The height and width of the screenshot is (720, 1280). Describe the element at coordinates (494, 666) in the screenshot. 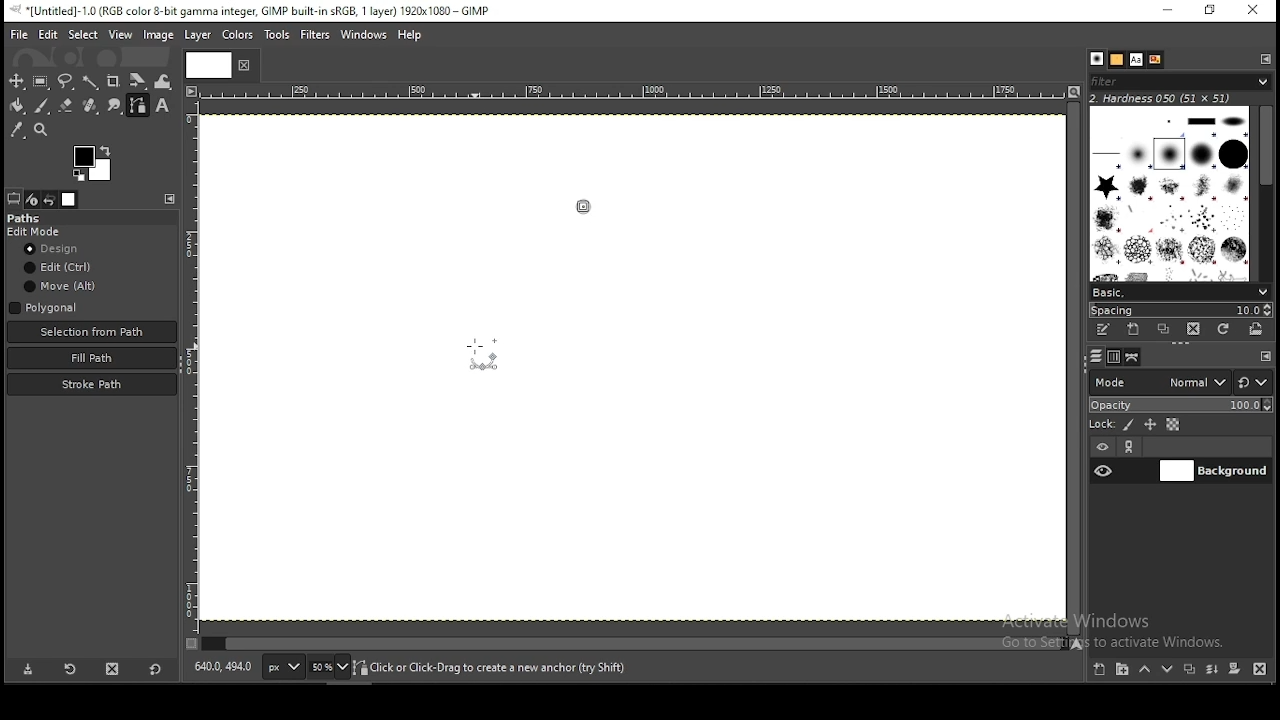

I see `click or click-drag to create a new anchor (try shift)` at that location.